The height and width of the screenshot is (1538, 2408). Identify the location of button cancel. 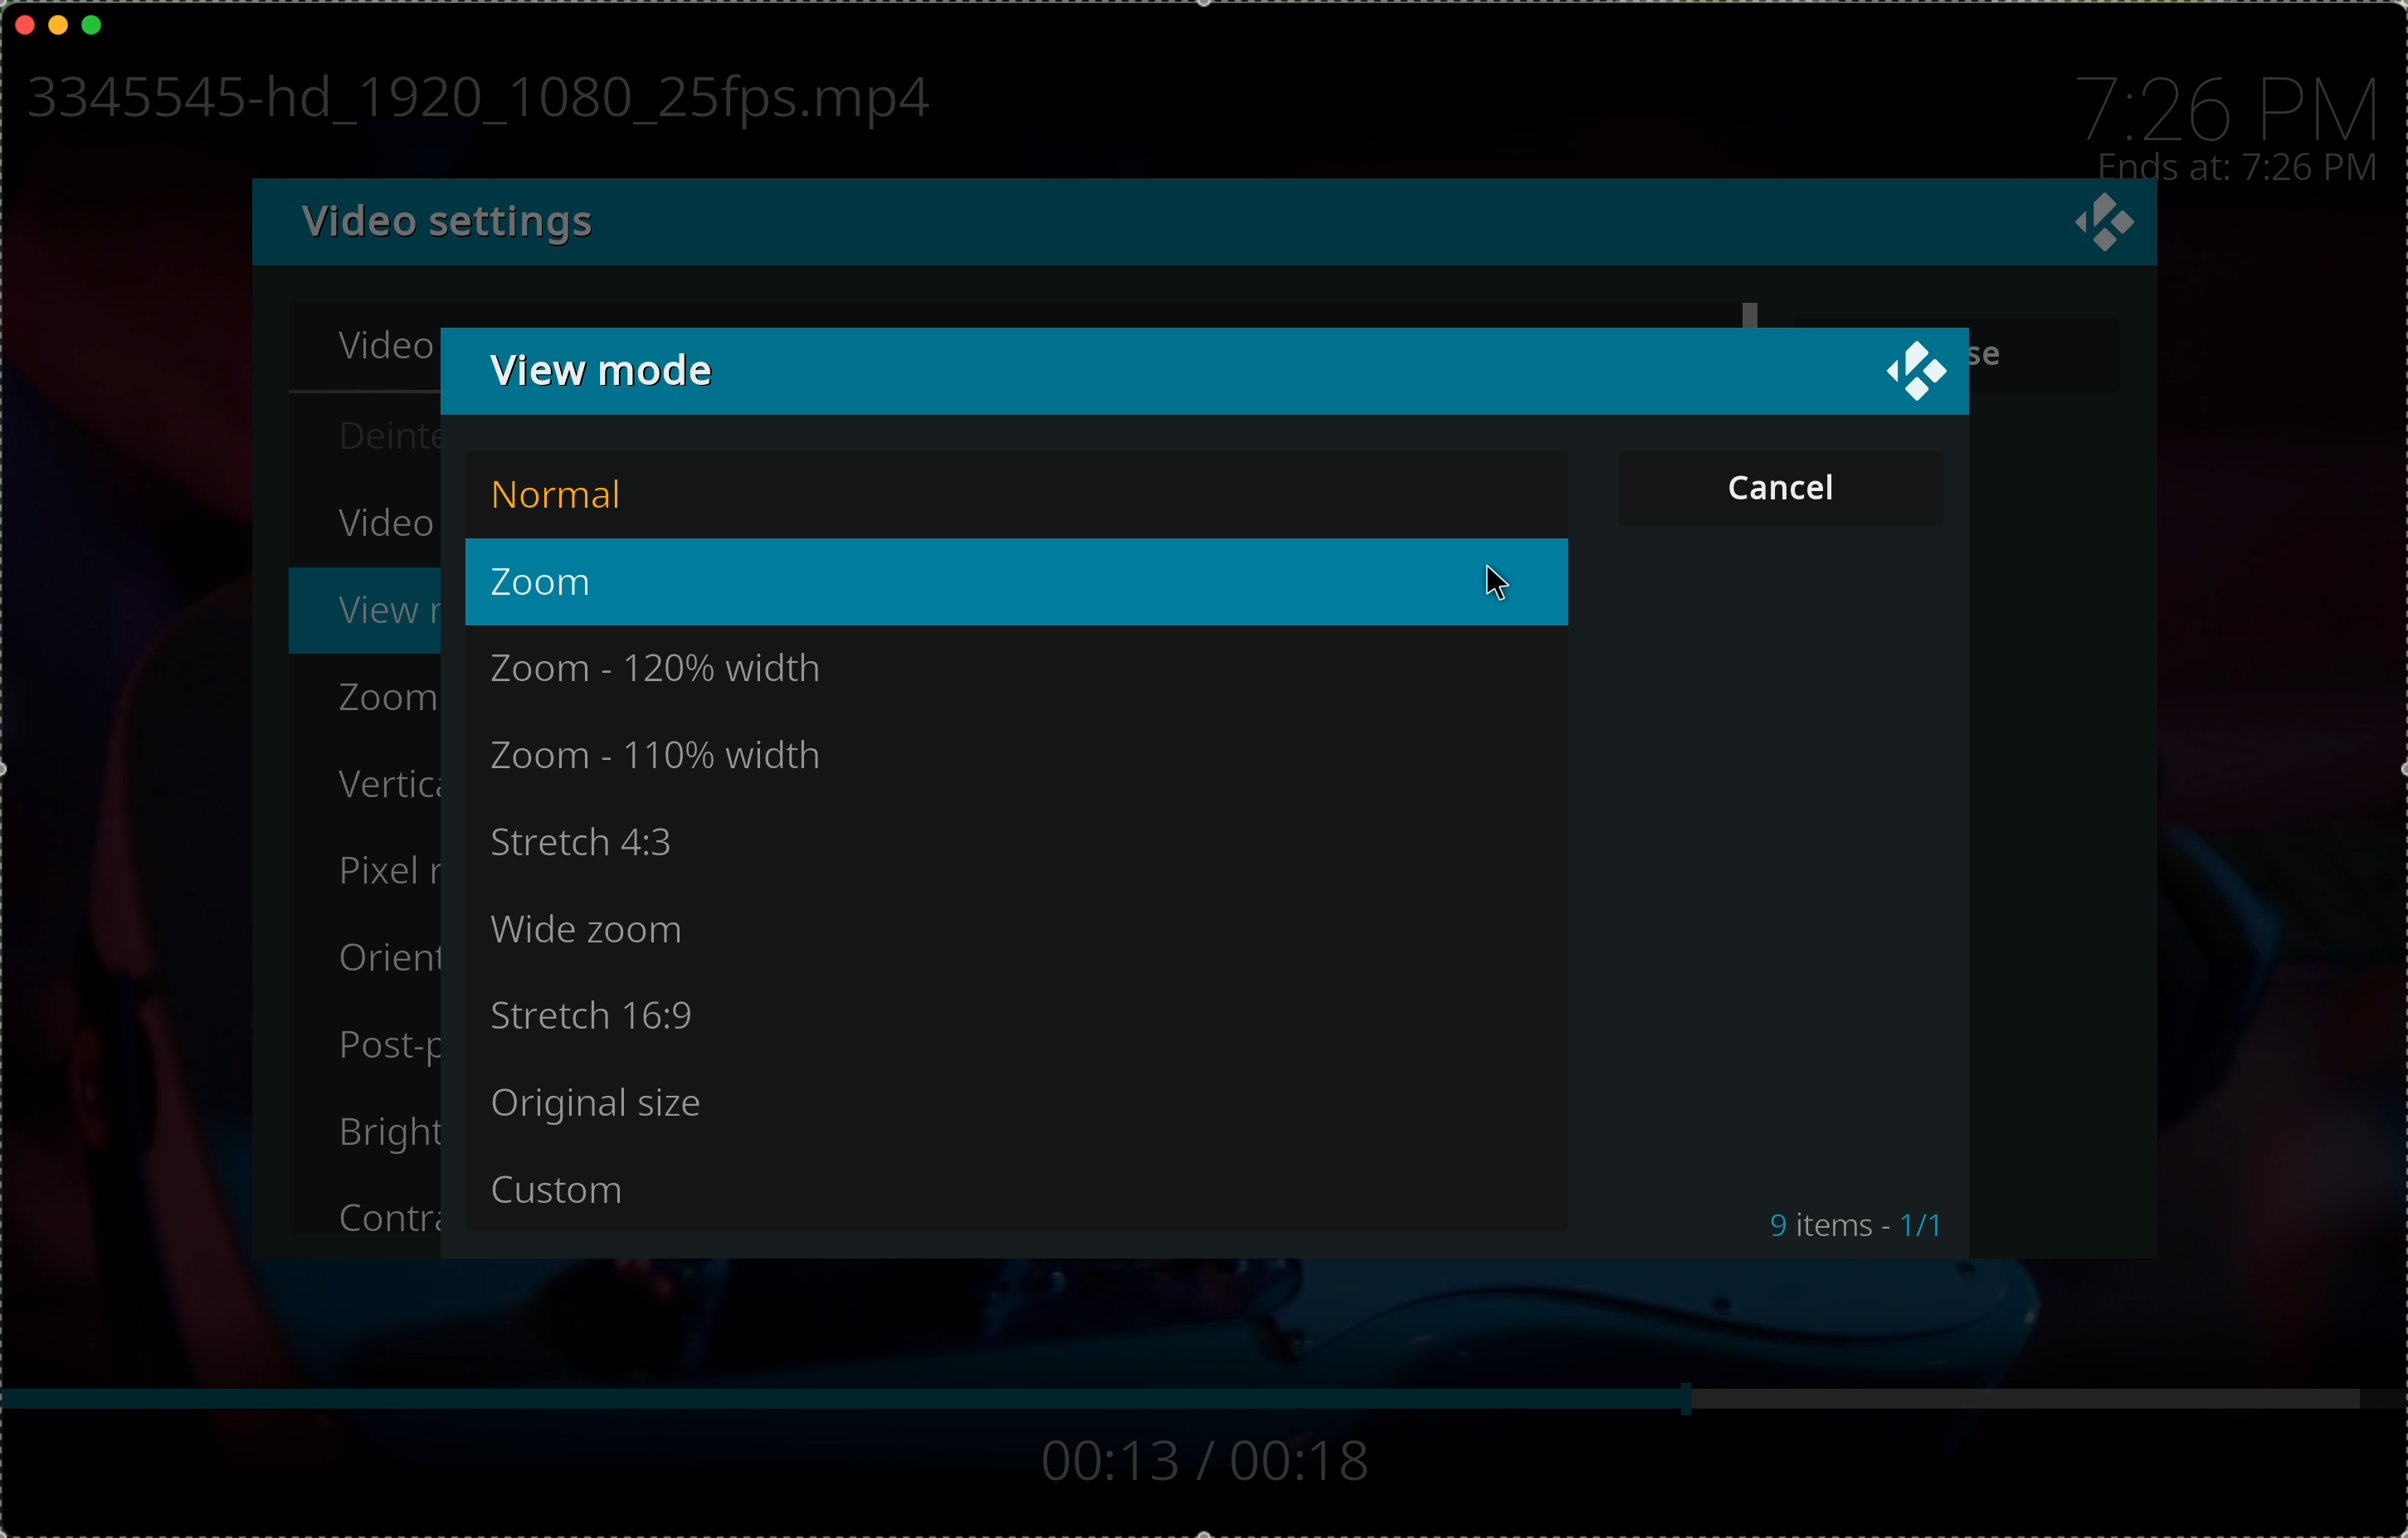
(1780, 492).